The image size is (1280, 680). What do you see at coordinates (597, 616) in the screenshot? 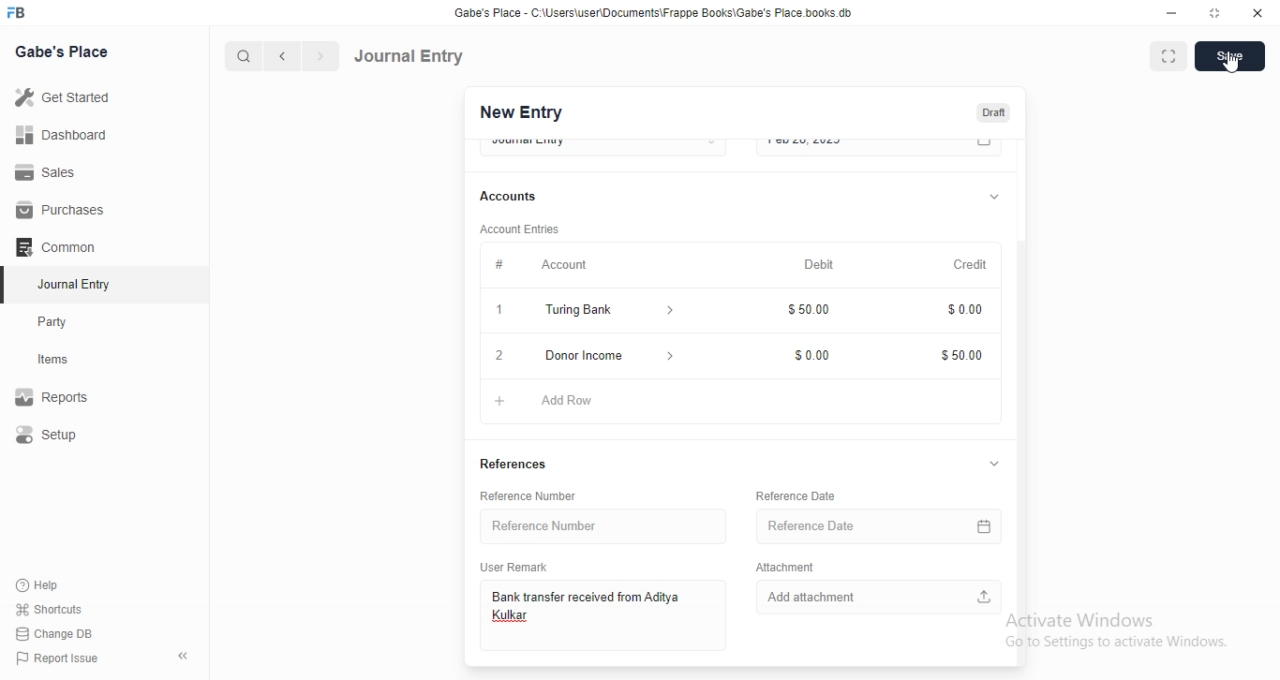
I see `Bank transfer received from Aditya Kulkar` at bounding box center [597, 616].